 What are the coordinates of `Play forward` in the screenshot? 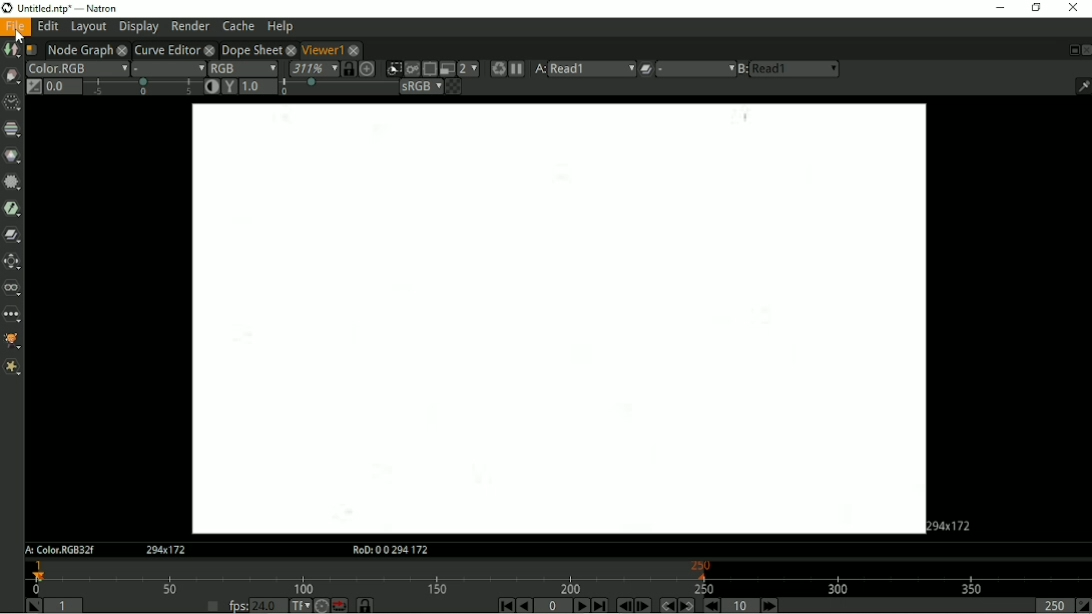 It's located at (581, 605).